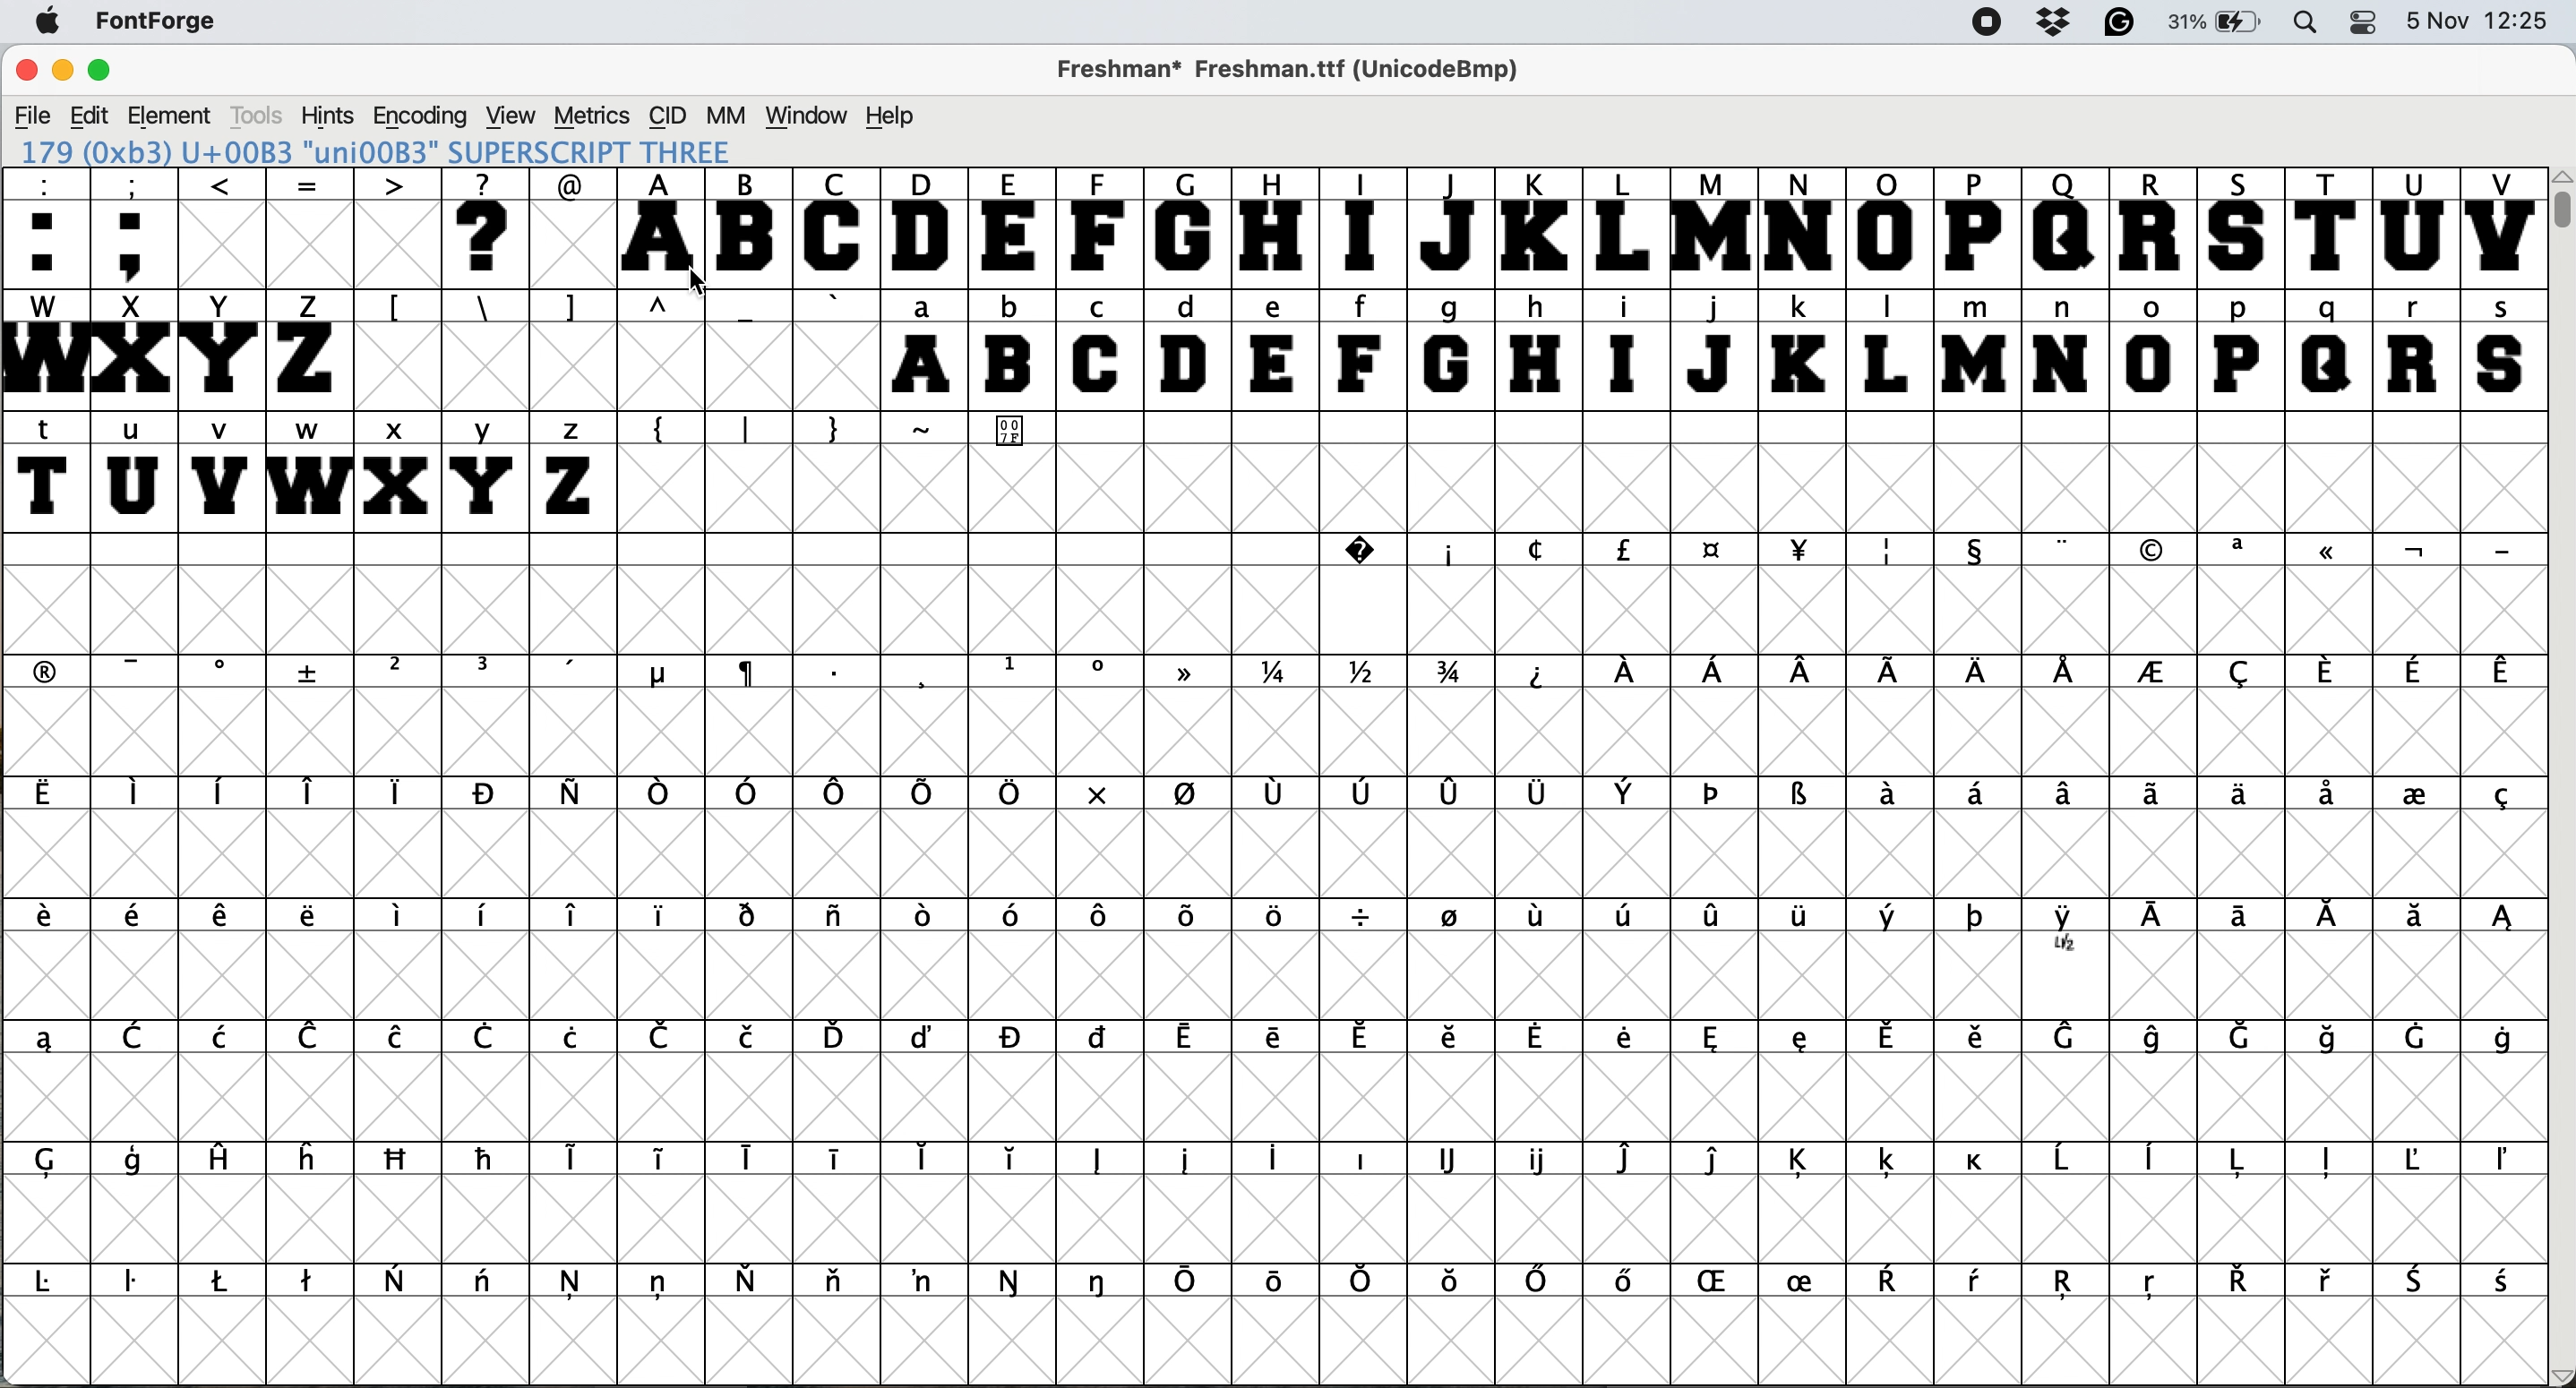  Describe the element at coordinates (514, 114) in the screenshot. I see `view` at that location.